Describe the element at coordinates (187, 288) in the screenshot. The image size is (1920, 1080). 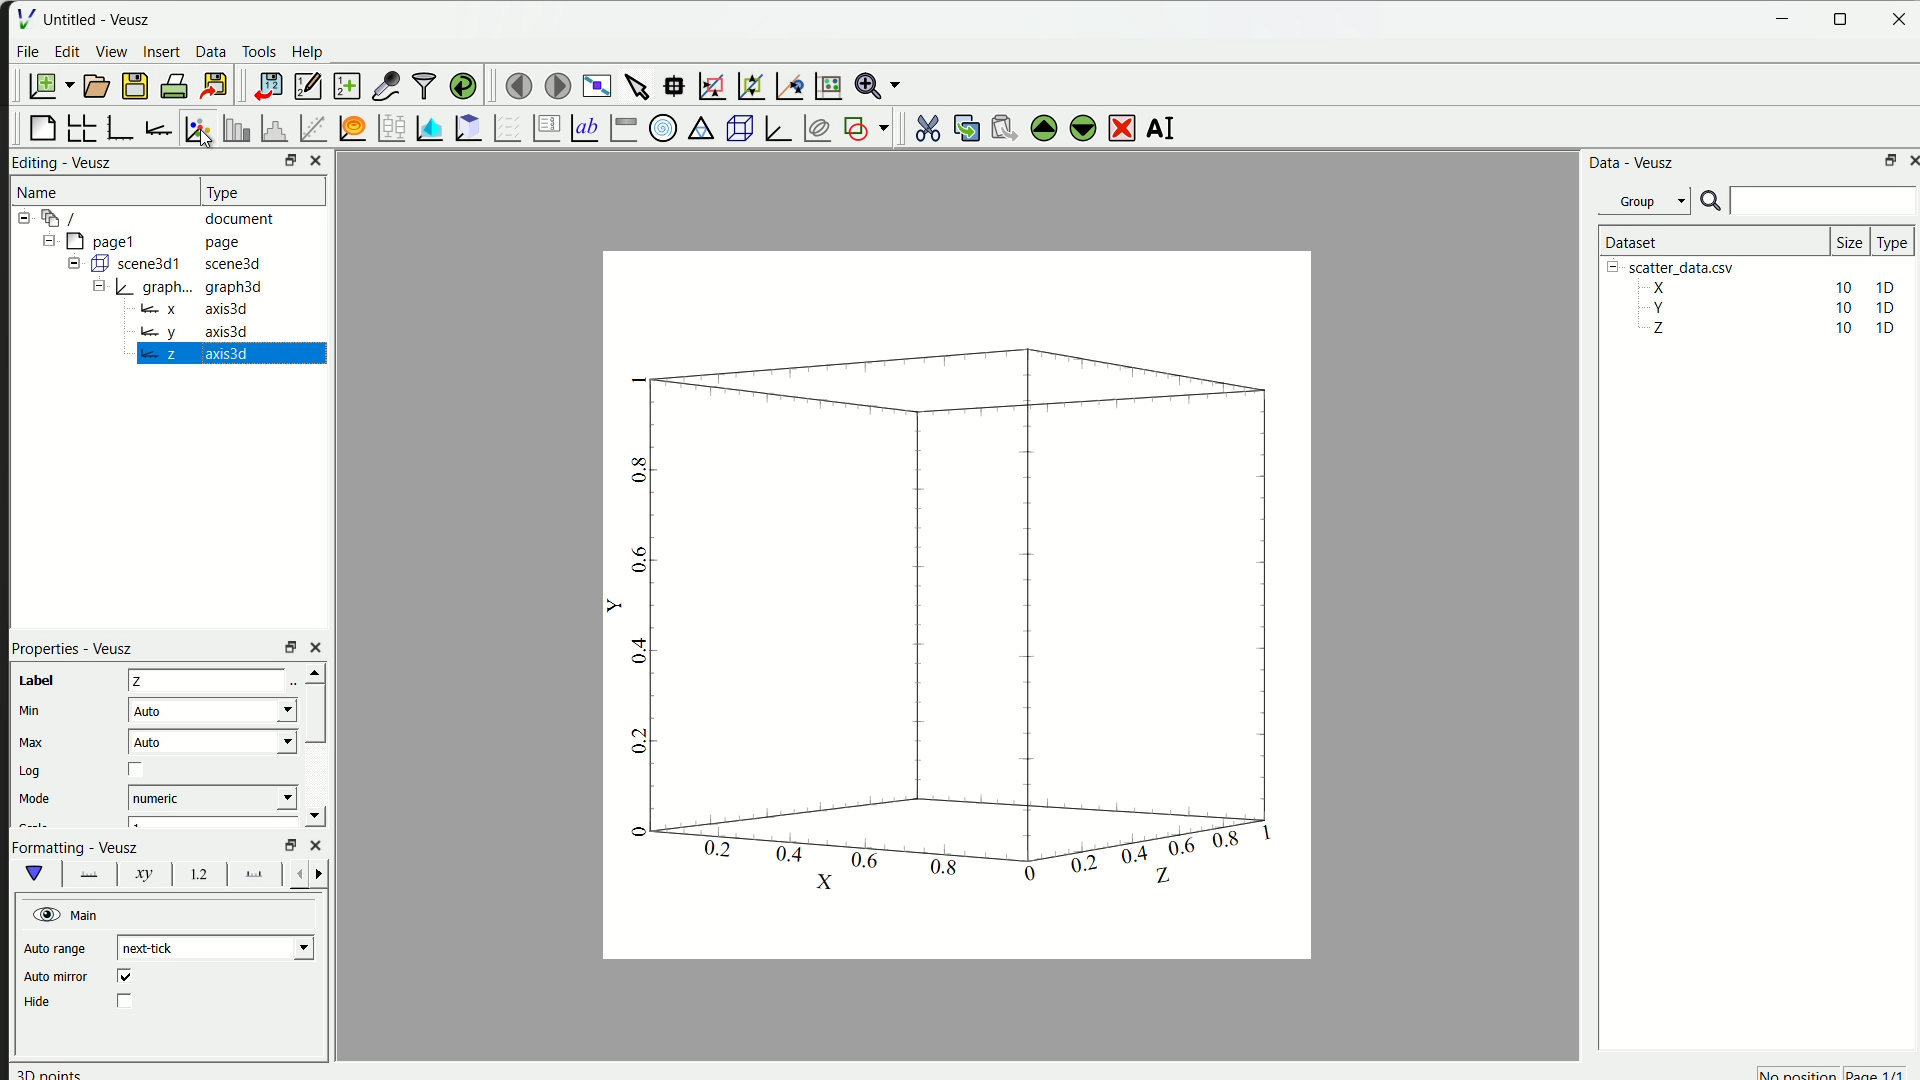
I see `= | graph... graph3d` at that location.